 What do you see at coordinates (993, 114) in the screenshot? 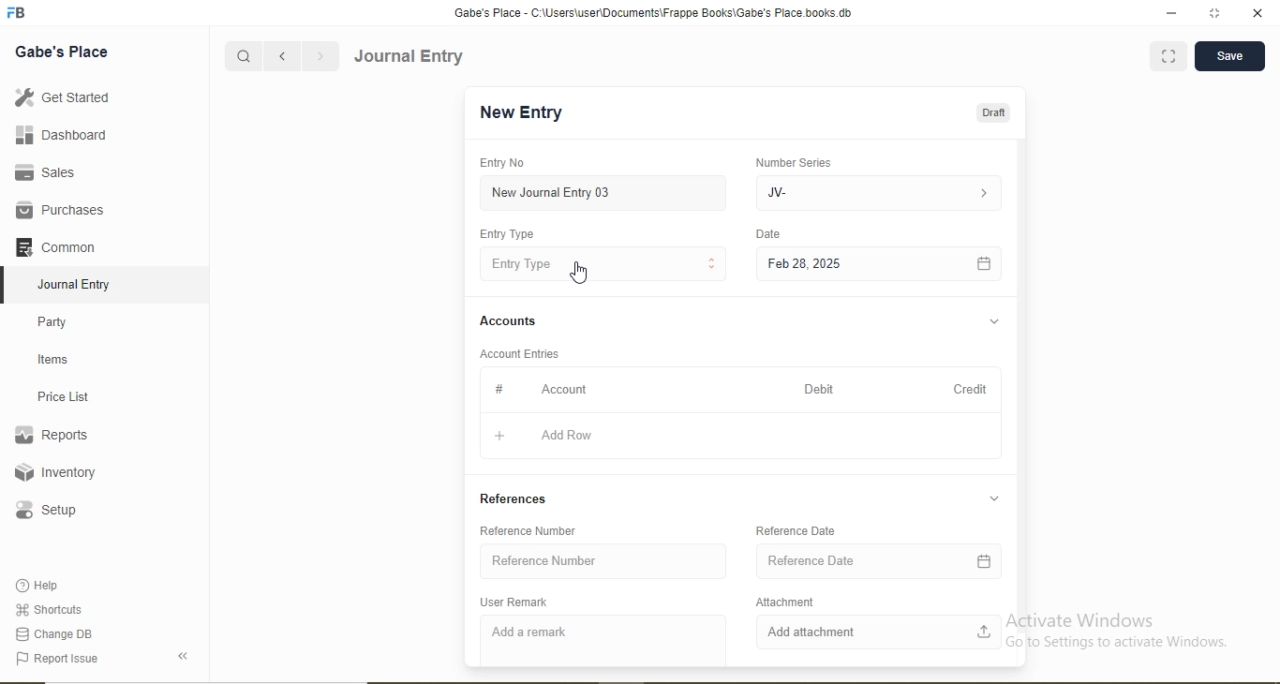
I see `Draft` at bounding box center [993, 114].